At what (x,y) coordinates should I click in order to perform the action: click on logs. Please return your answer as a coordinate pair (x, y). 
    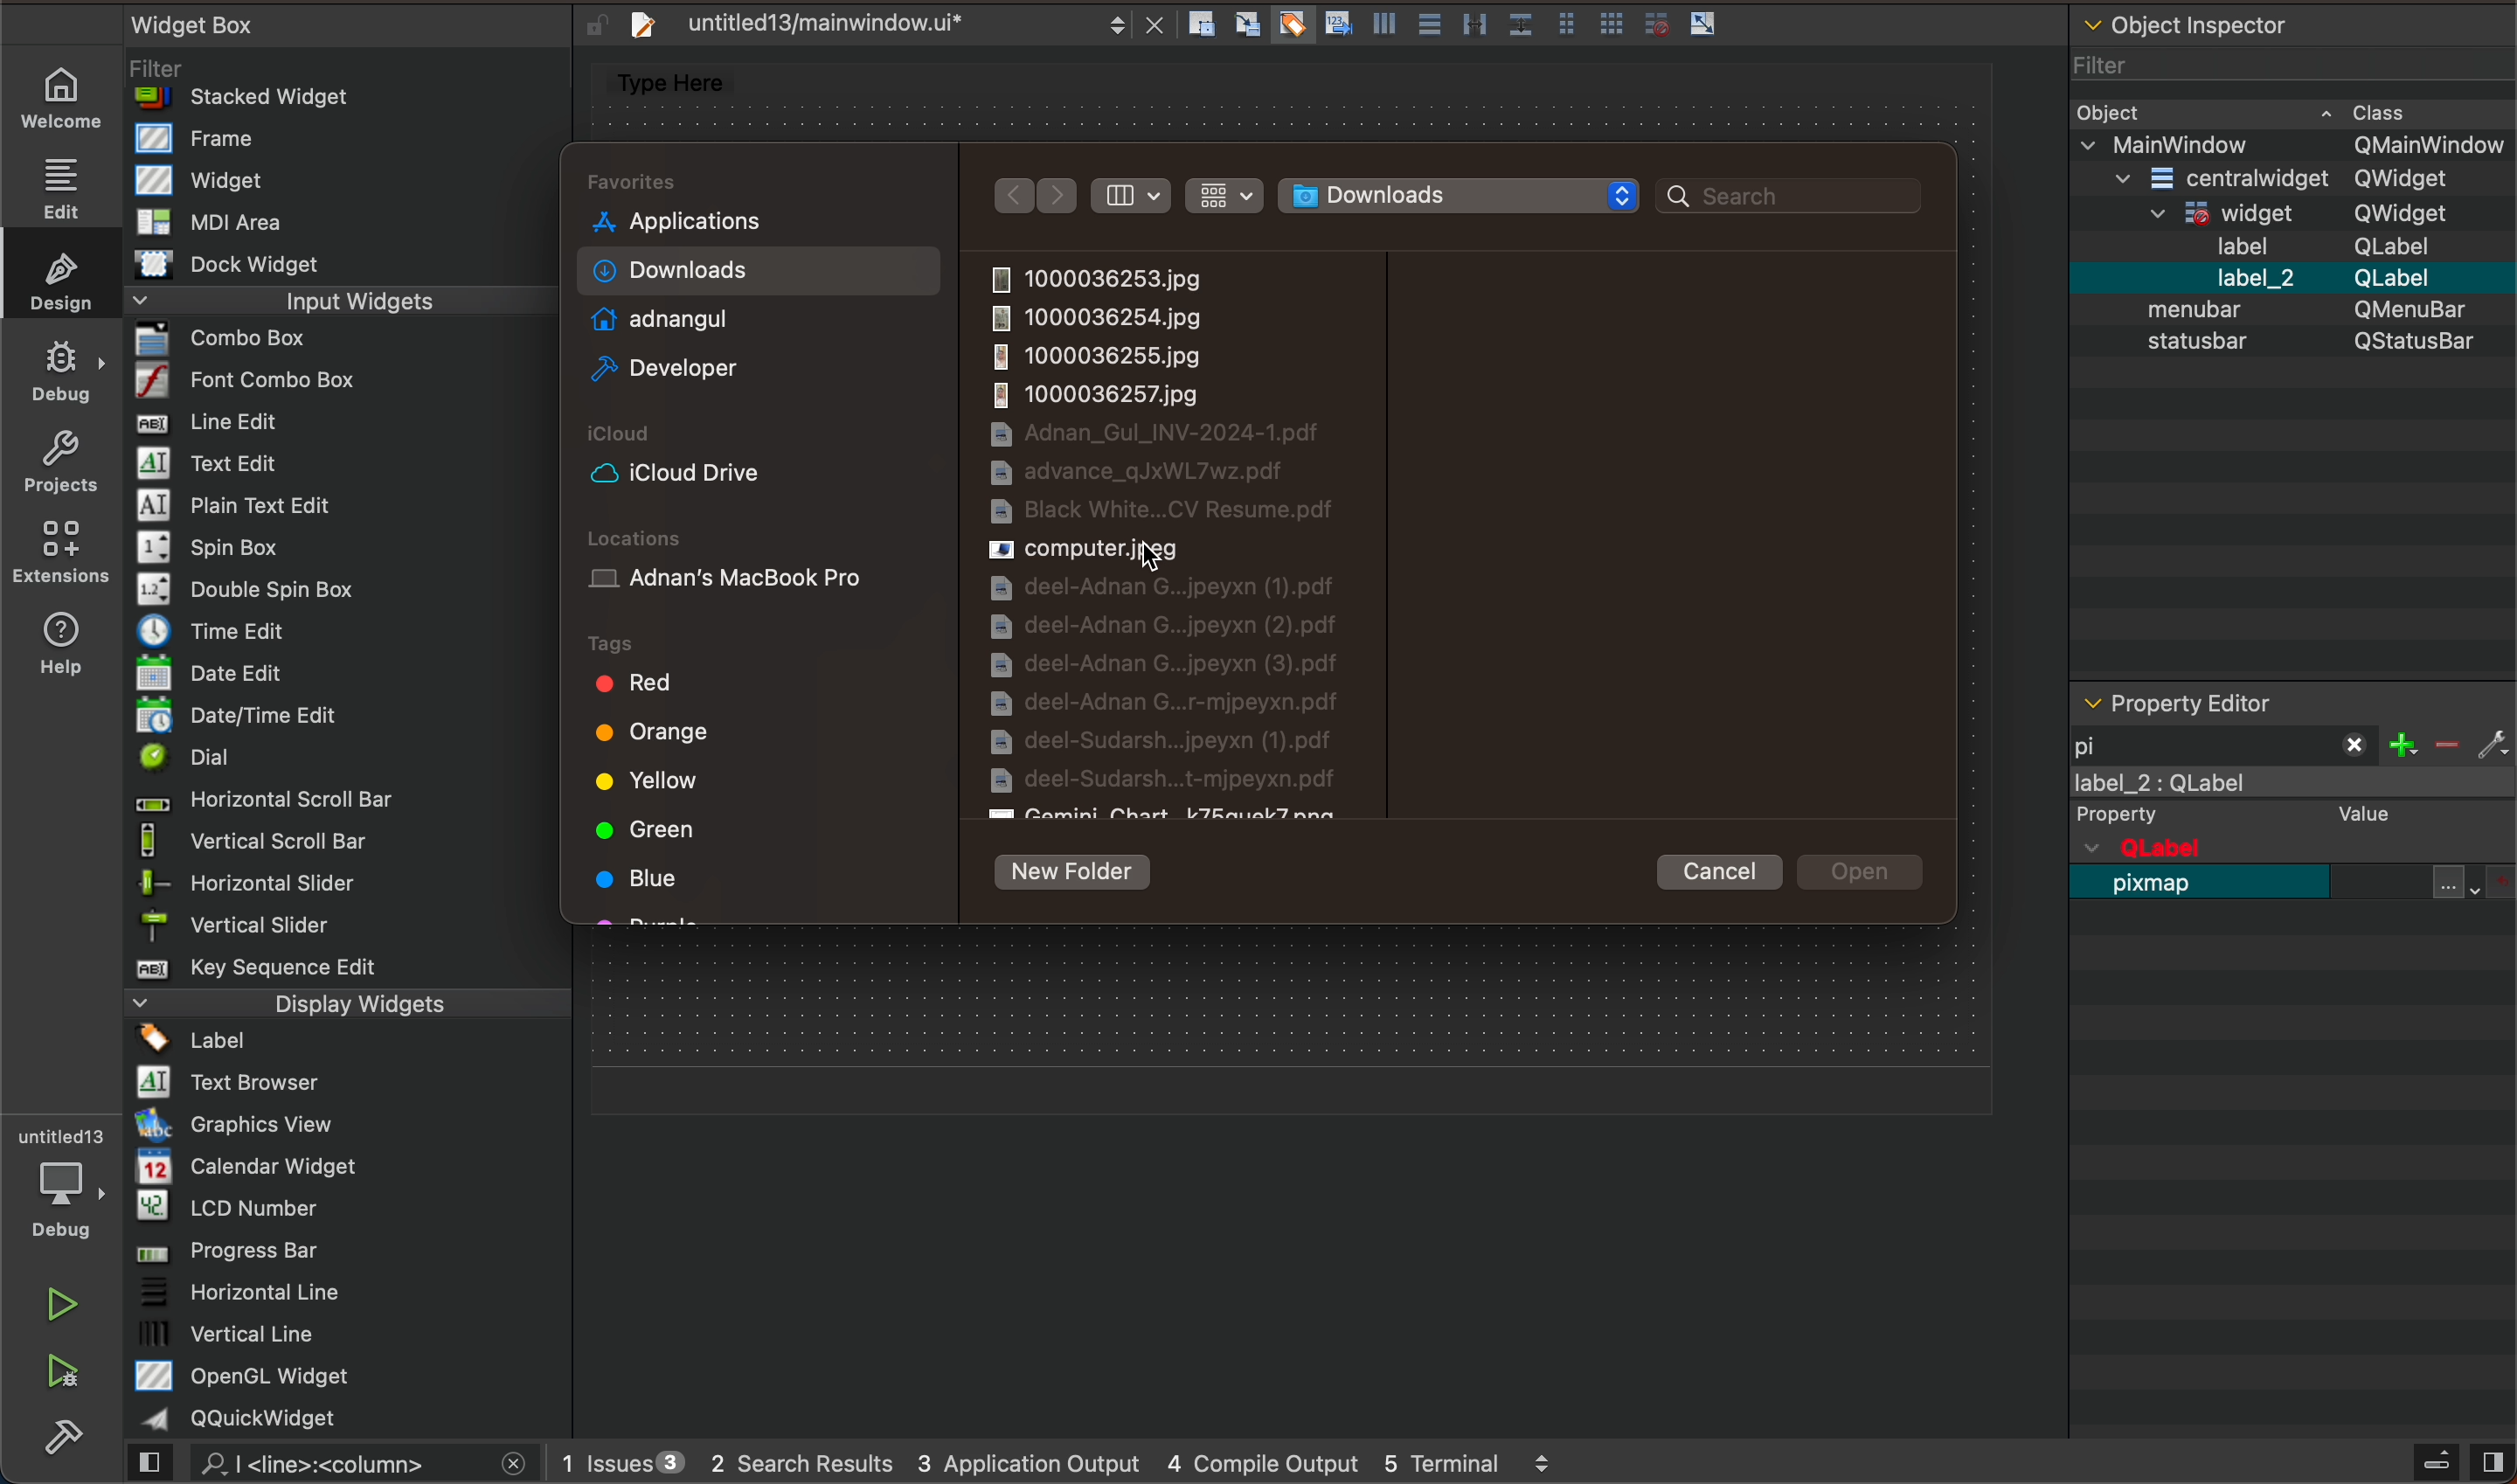
    Looking at the image, I should click on (1069, 1466).